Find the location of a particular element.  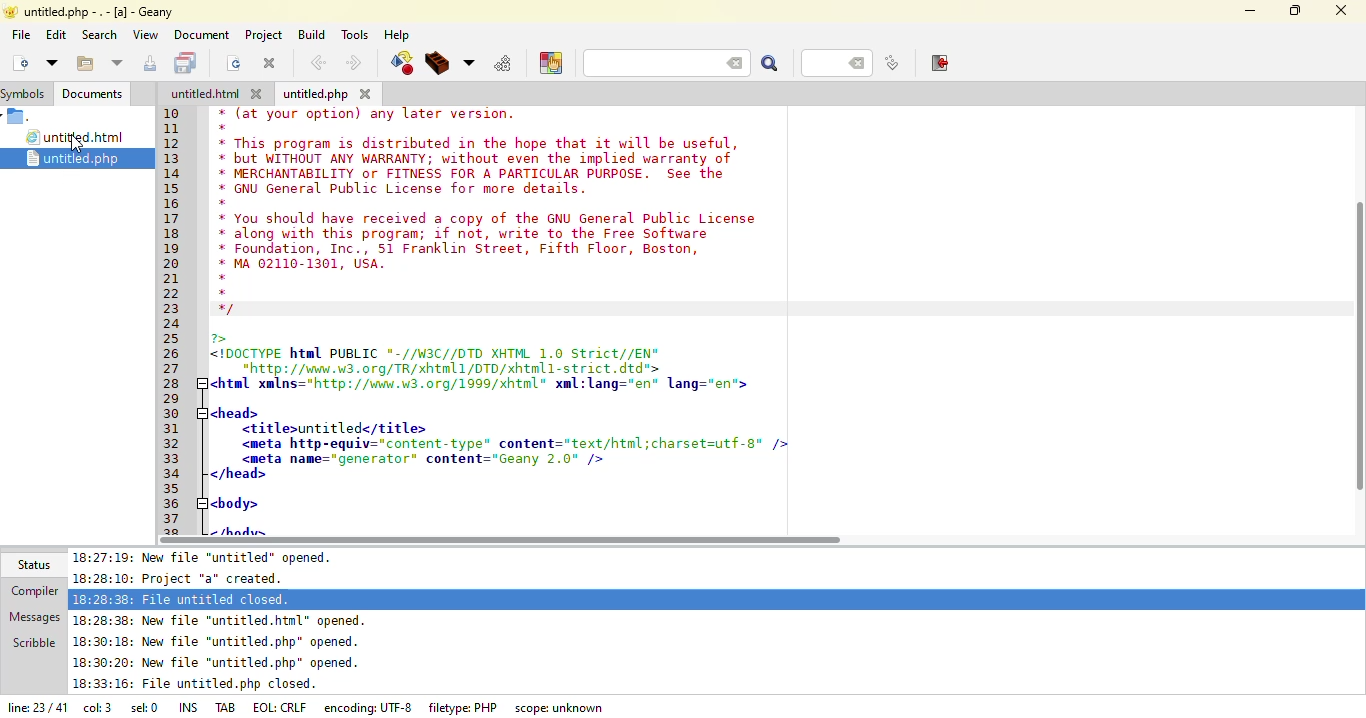

scroll bar is located at coordinates (1358, 348).